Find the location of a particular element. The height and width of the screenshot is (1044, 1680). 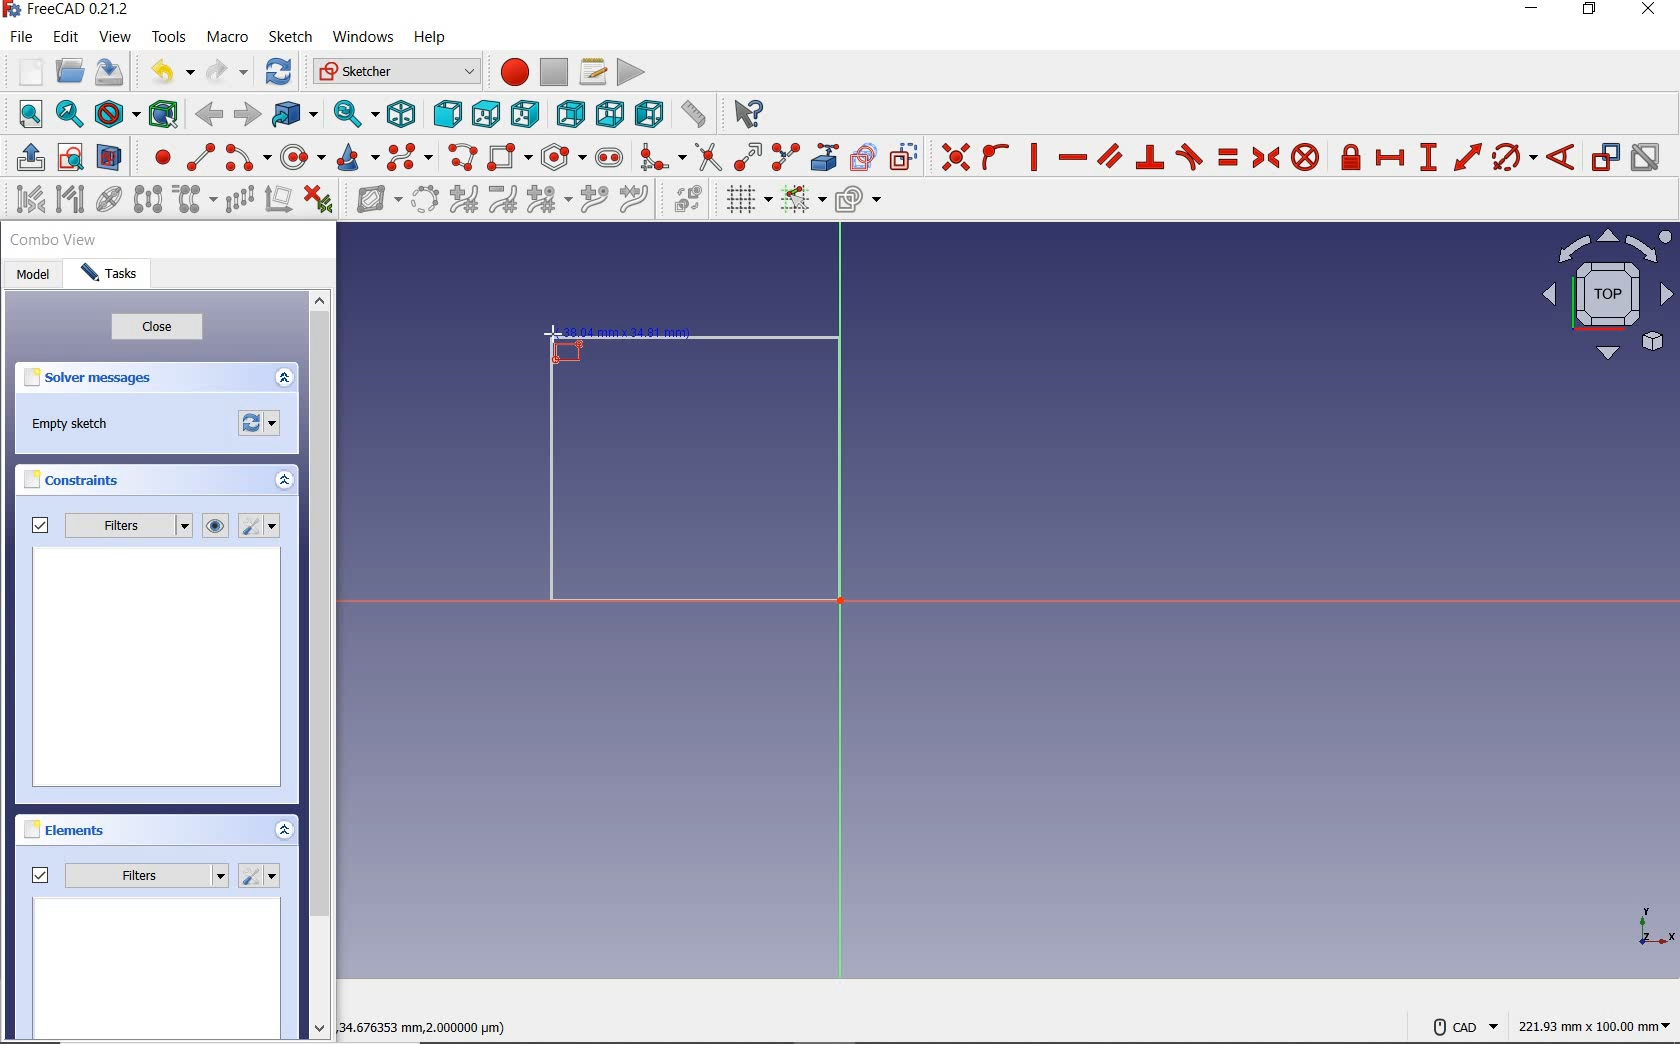

open is located at coordinates (72, 69).